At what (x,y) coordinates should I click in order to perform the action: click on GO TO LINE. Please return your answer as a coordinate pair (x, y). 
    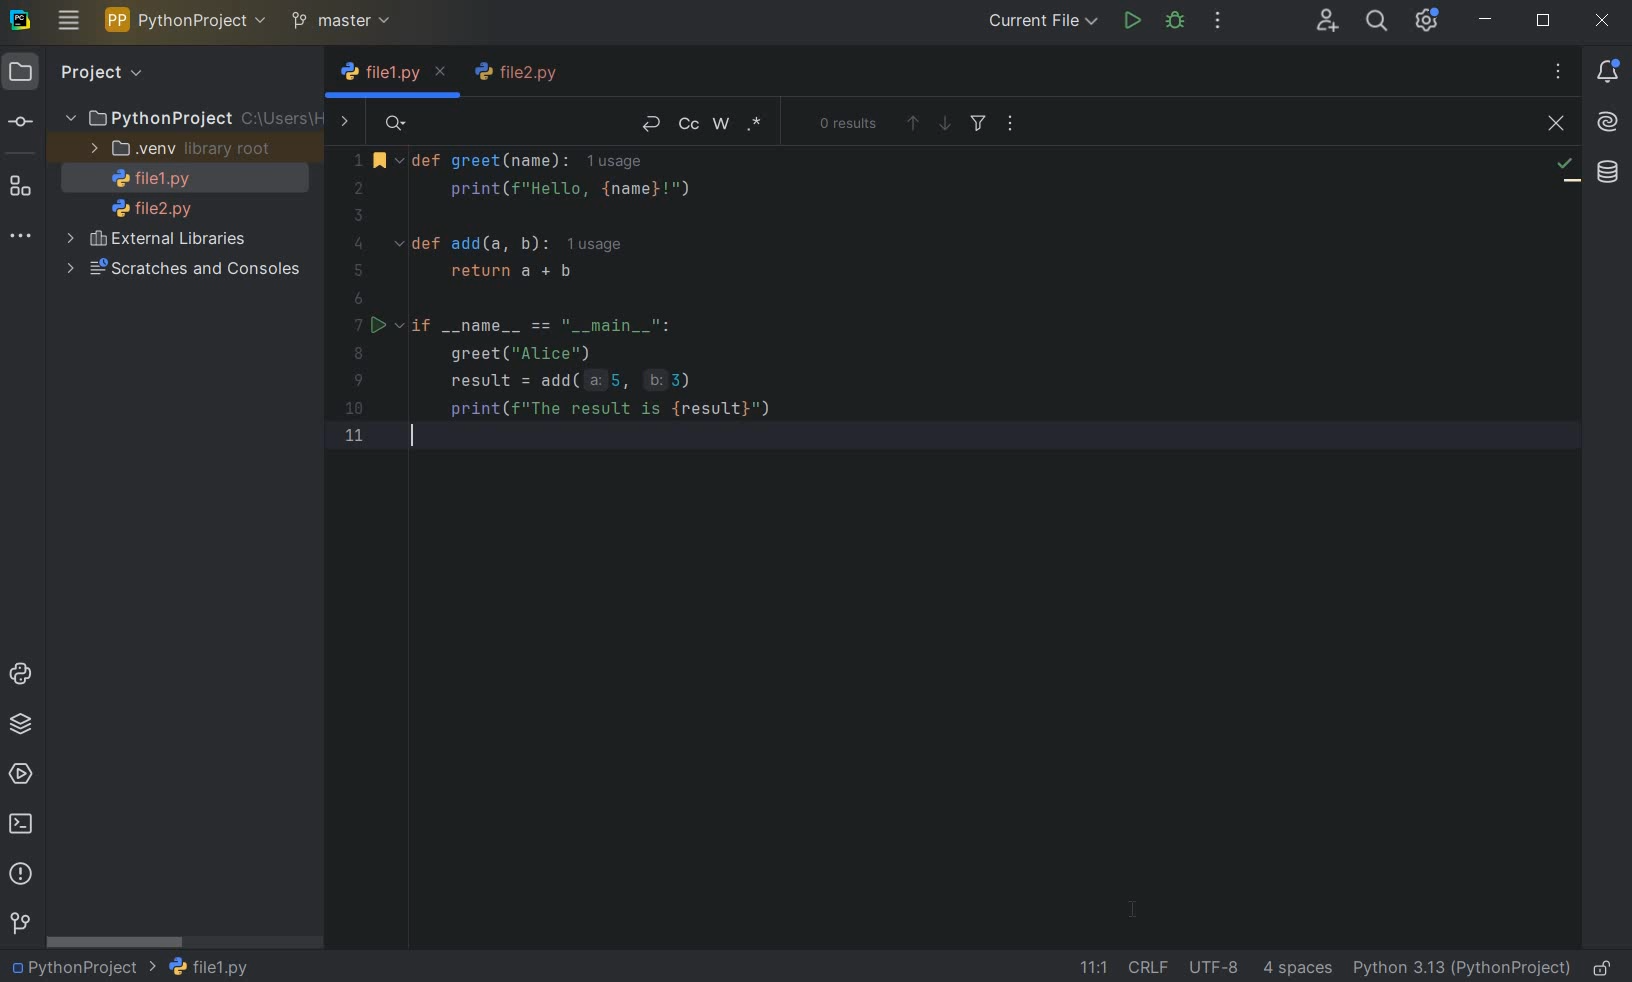
    Looking at the image, I should click on (1091, 965).